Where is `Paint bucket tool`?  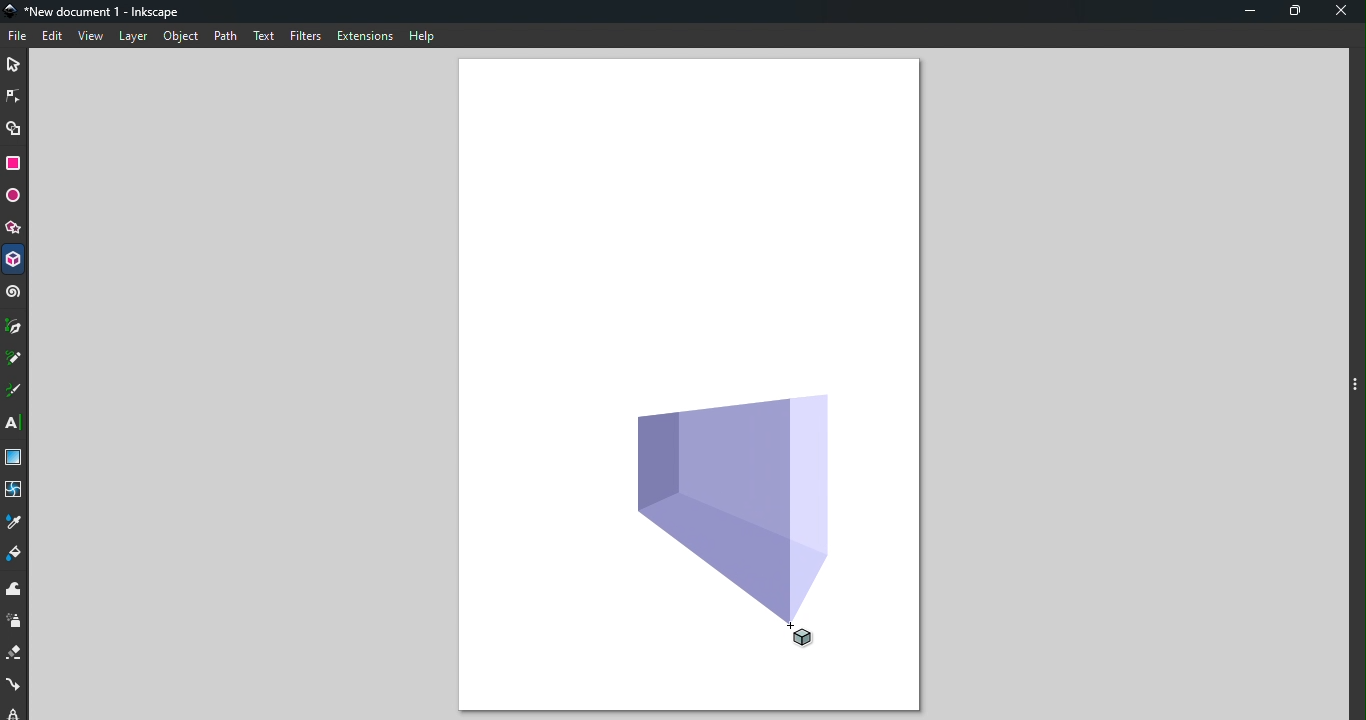
Paint bucket tool is located at coordinates (13, 555).